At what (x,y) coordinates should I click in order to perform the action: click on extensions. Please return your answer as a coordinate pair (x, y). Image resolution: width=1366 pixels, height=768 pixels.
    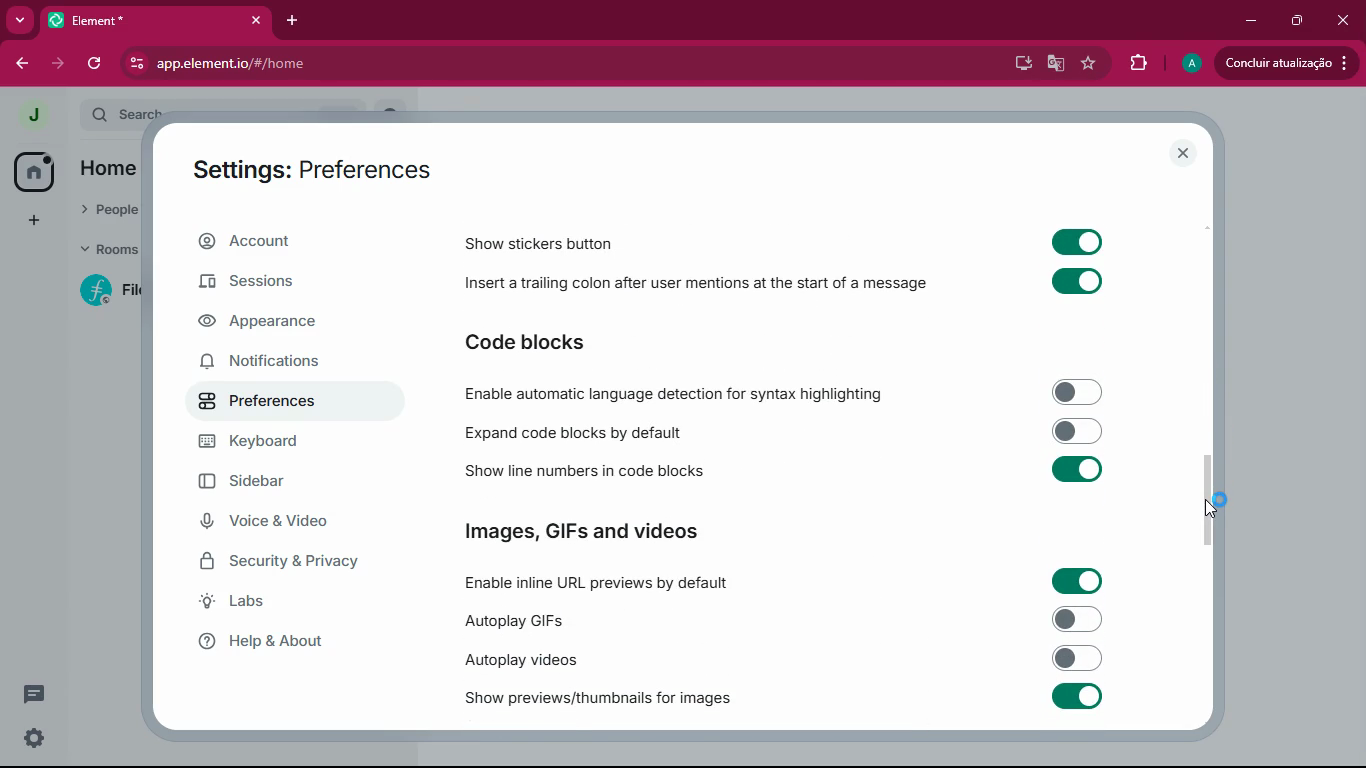
    Looking at the image, I should click on (1136, 65).